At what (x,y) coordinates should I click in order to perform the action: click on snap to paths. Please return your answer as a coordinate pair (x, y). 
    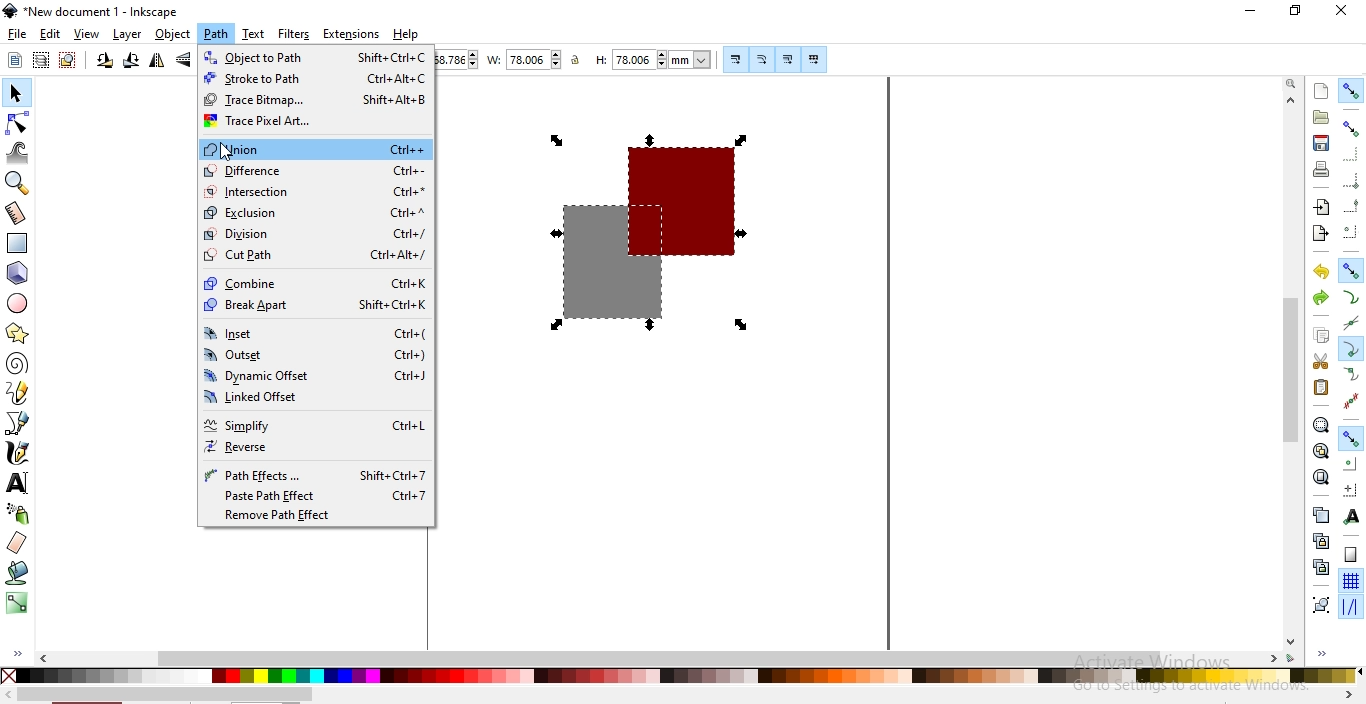
    Looking at the image, I should click on (1351, 298).